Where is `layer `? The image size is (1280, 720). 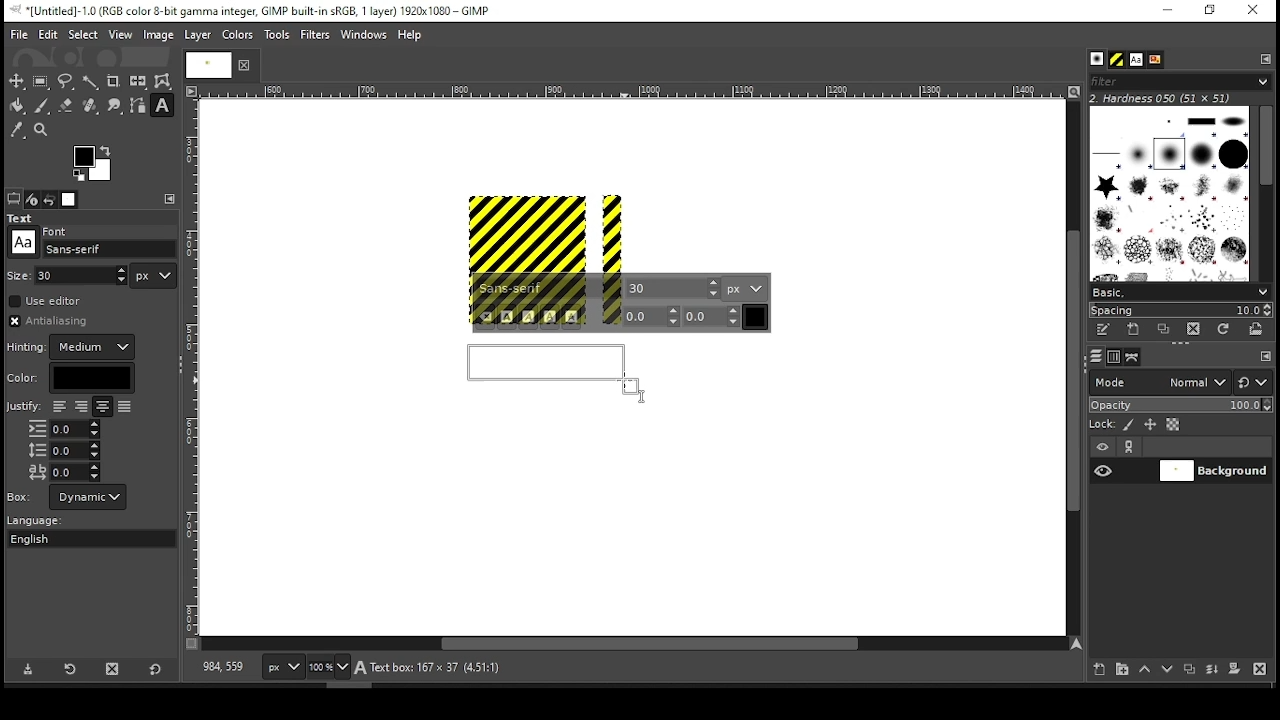
layer  is located at coordinates (1213, 471).